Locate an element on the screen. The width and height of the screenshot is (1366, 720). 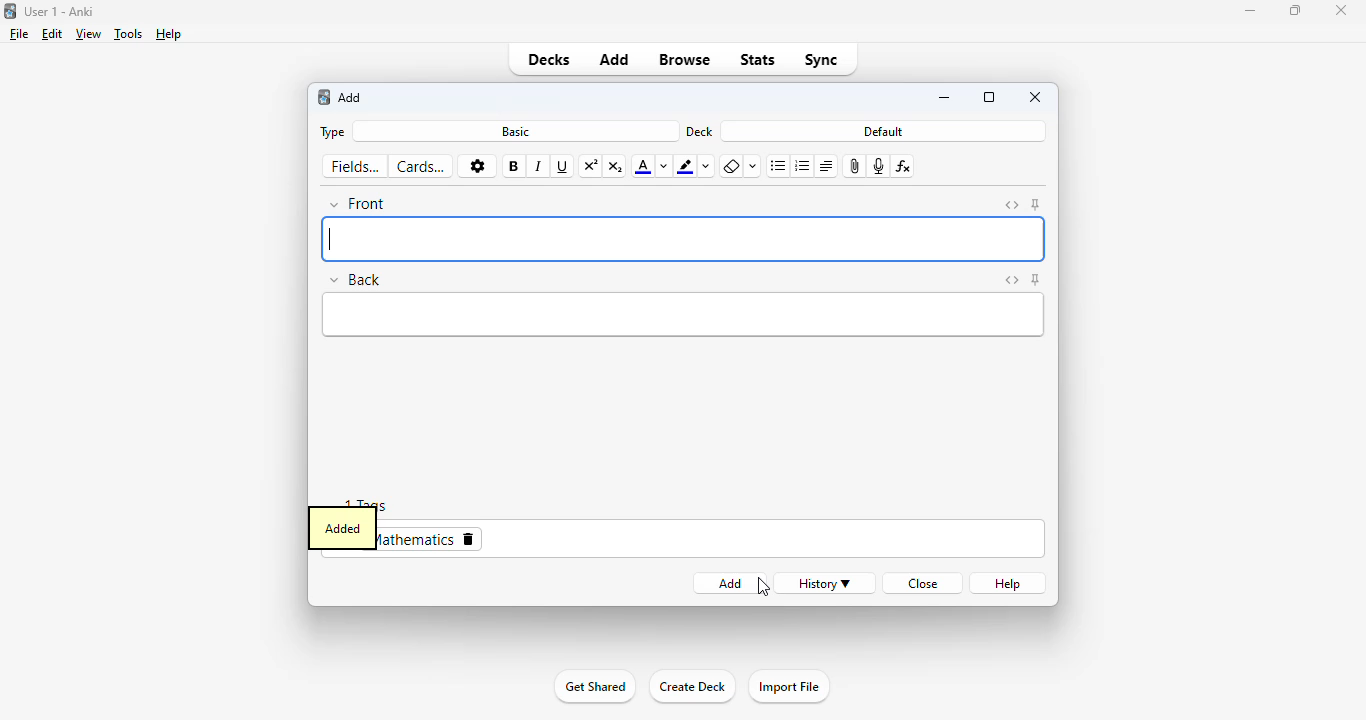
superscript is located at coordinates (592, 165).